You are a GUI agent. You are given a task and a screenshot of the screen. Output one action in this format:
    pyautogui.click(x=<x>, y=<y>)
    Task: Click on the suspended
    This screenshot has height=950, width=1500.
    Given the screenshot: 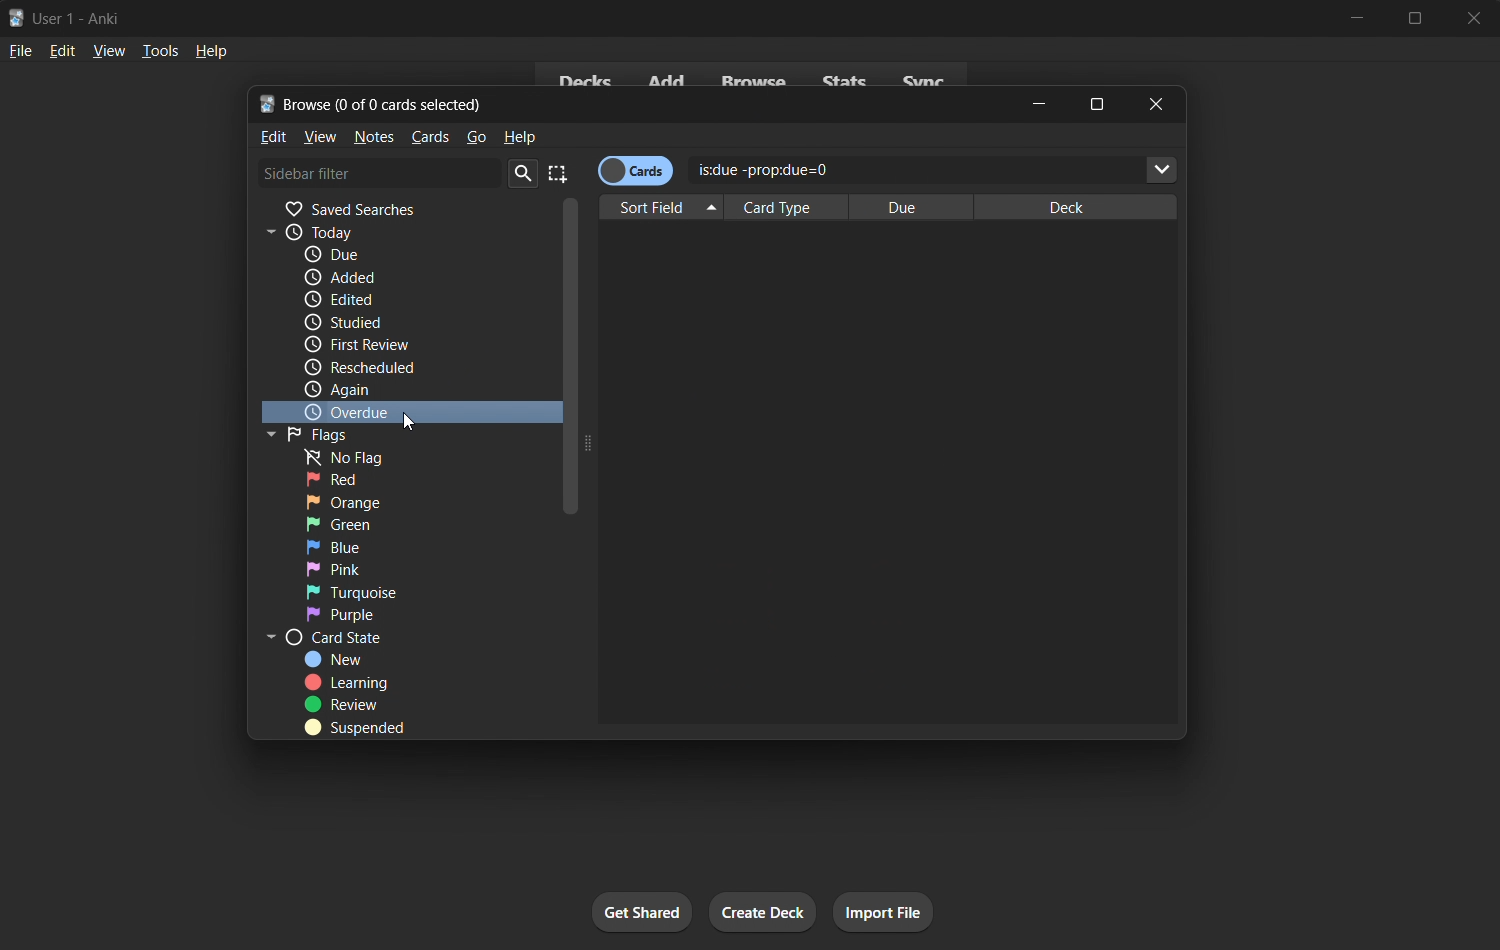 What is the action you would take?
    pyautogui.click(x=358, y=728)
    